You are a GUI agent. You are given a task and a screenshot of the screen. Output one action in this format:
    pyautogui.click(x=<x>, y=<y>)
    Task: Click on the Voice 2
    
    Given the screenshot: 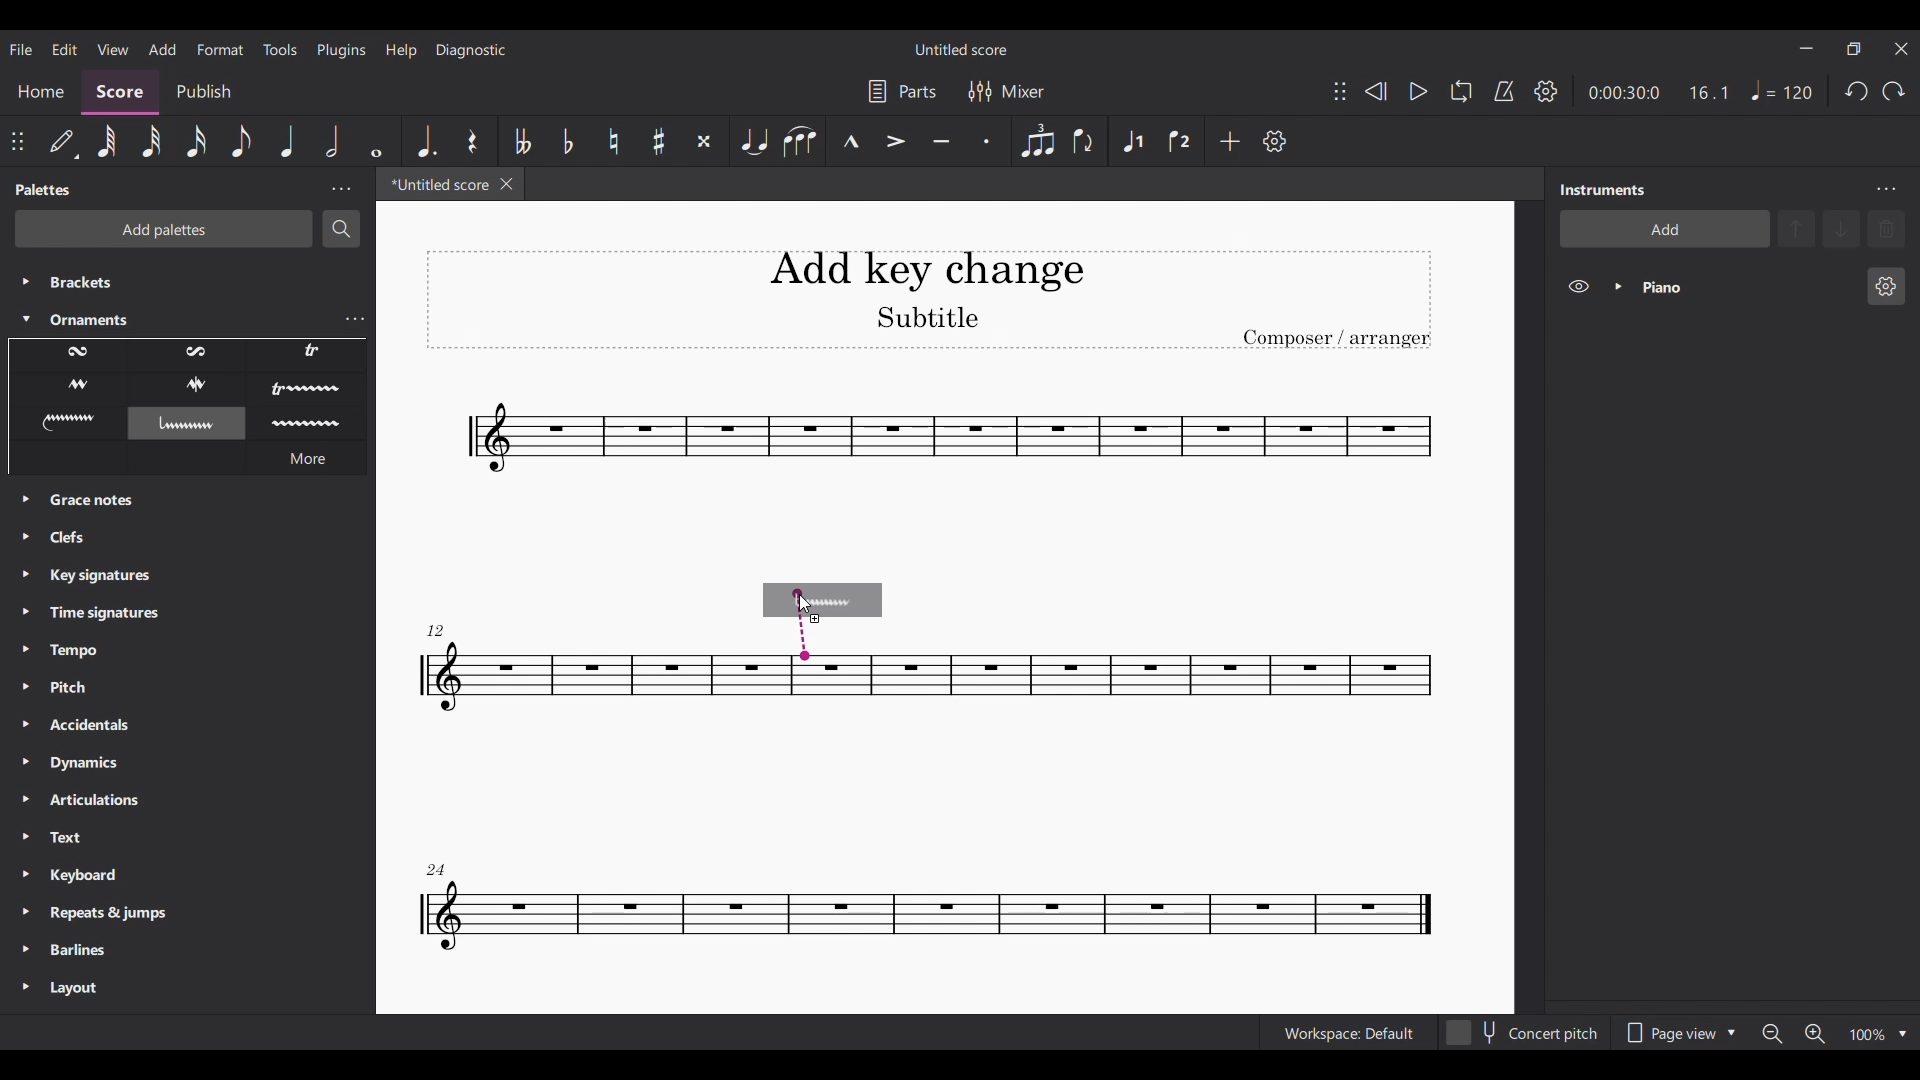 What is the action you would take?
    pyautogui.click(x=1180, y=139)
    